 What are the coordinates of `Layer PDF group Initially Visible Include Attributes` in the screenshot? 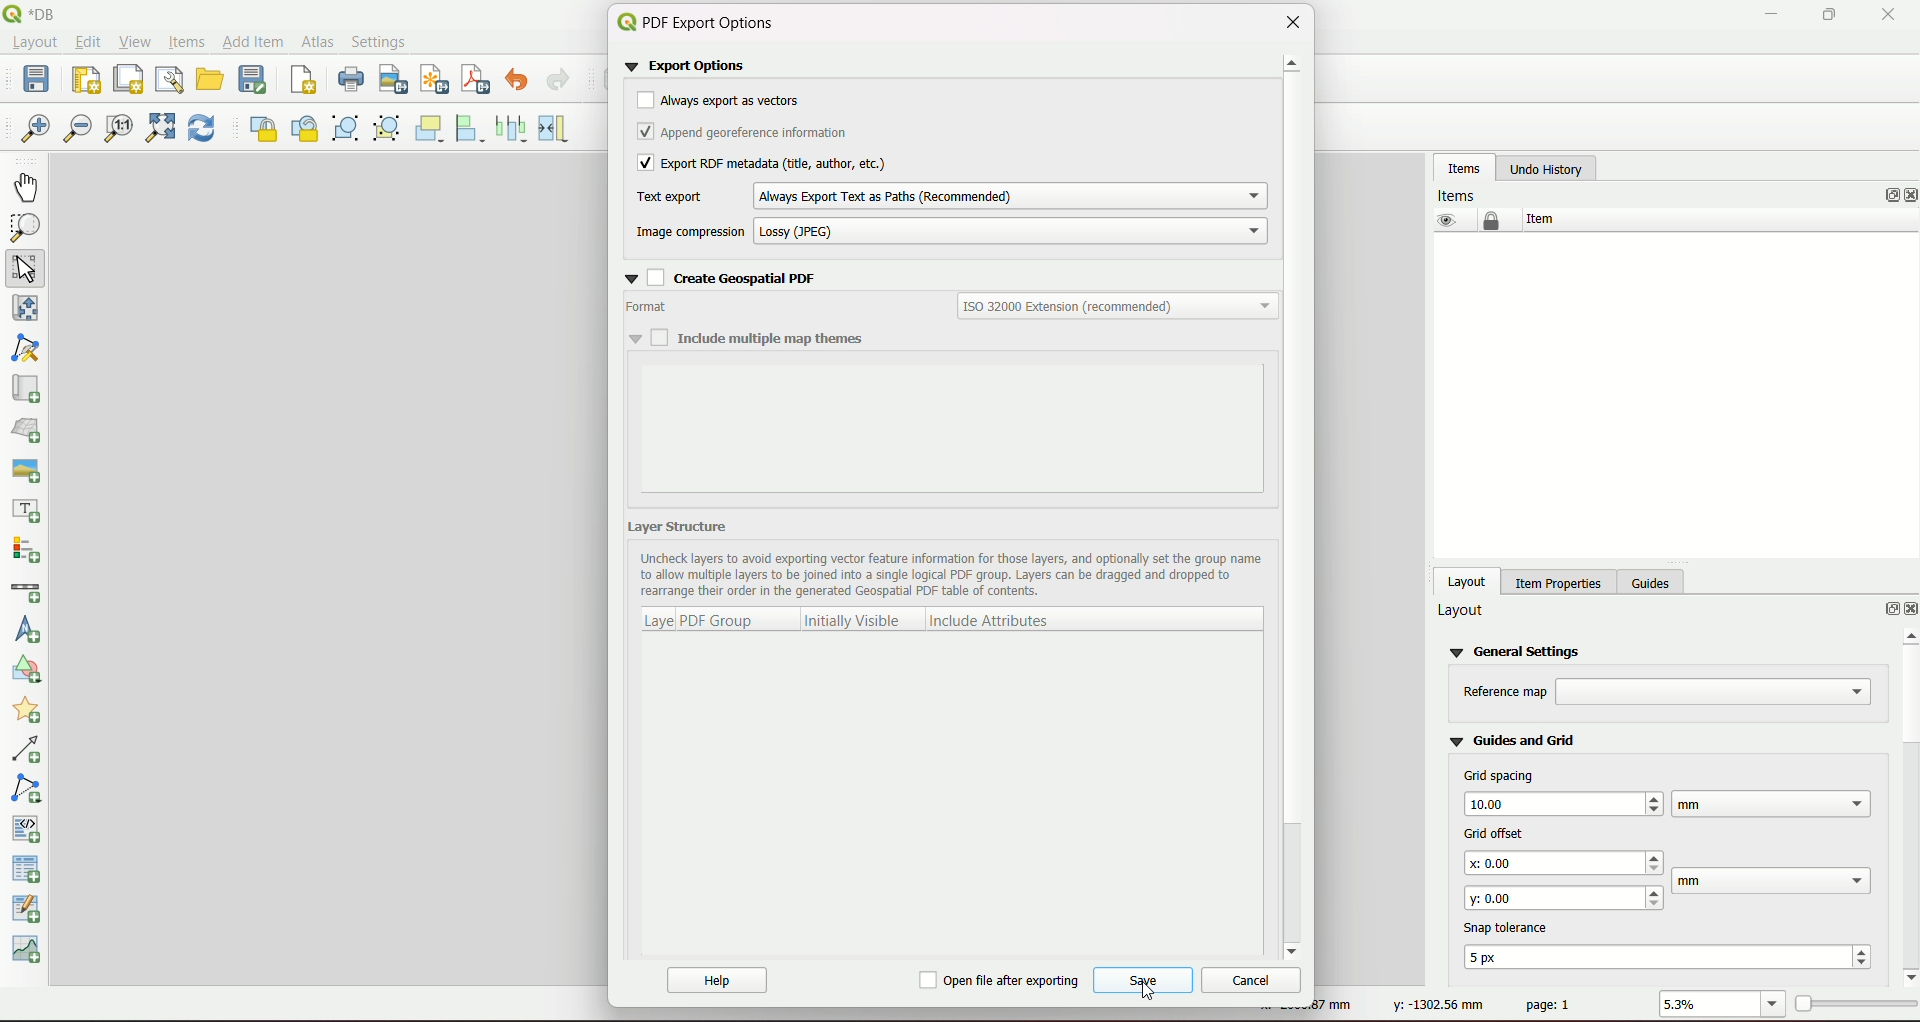 It's located at (859, 618).